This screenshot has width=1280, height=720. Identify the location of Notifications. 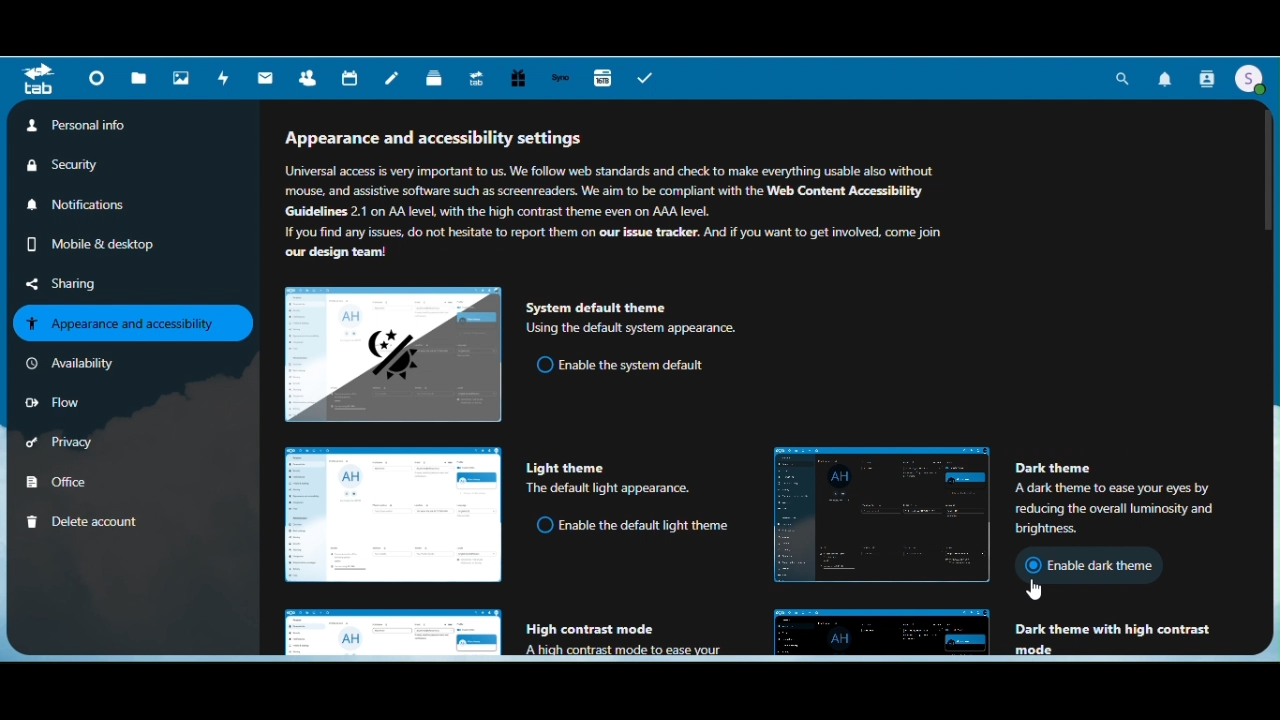
(85, 203).